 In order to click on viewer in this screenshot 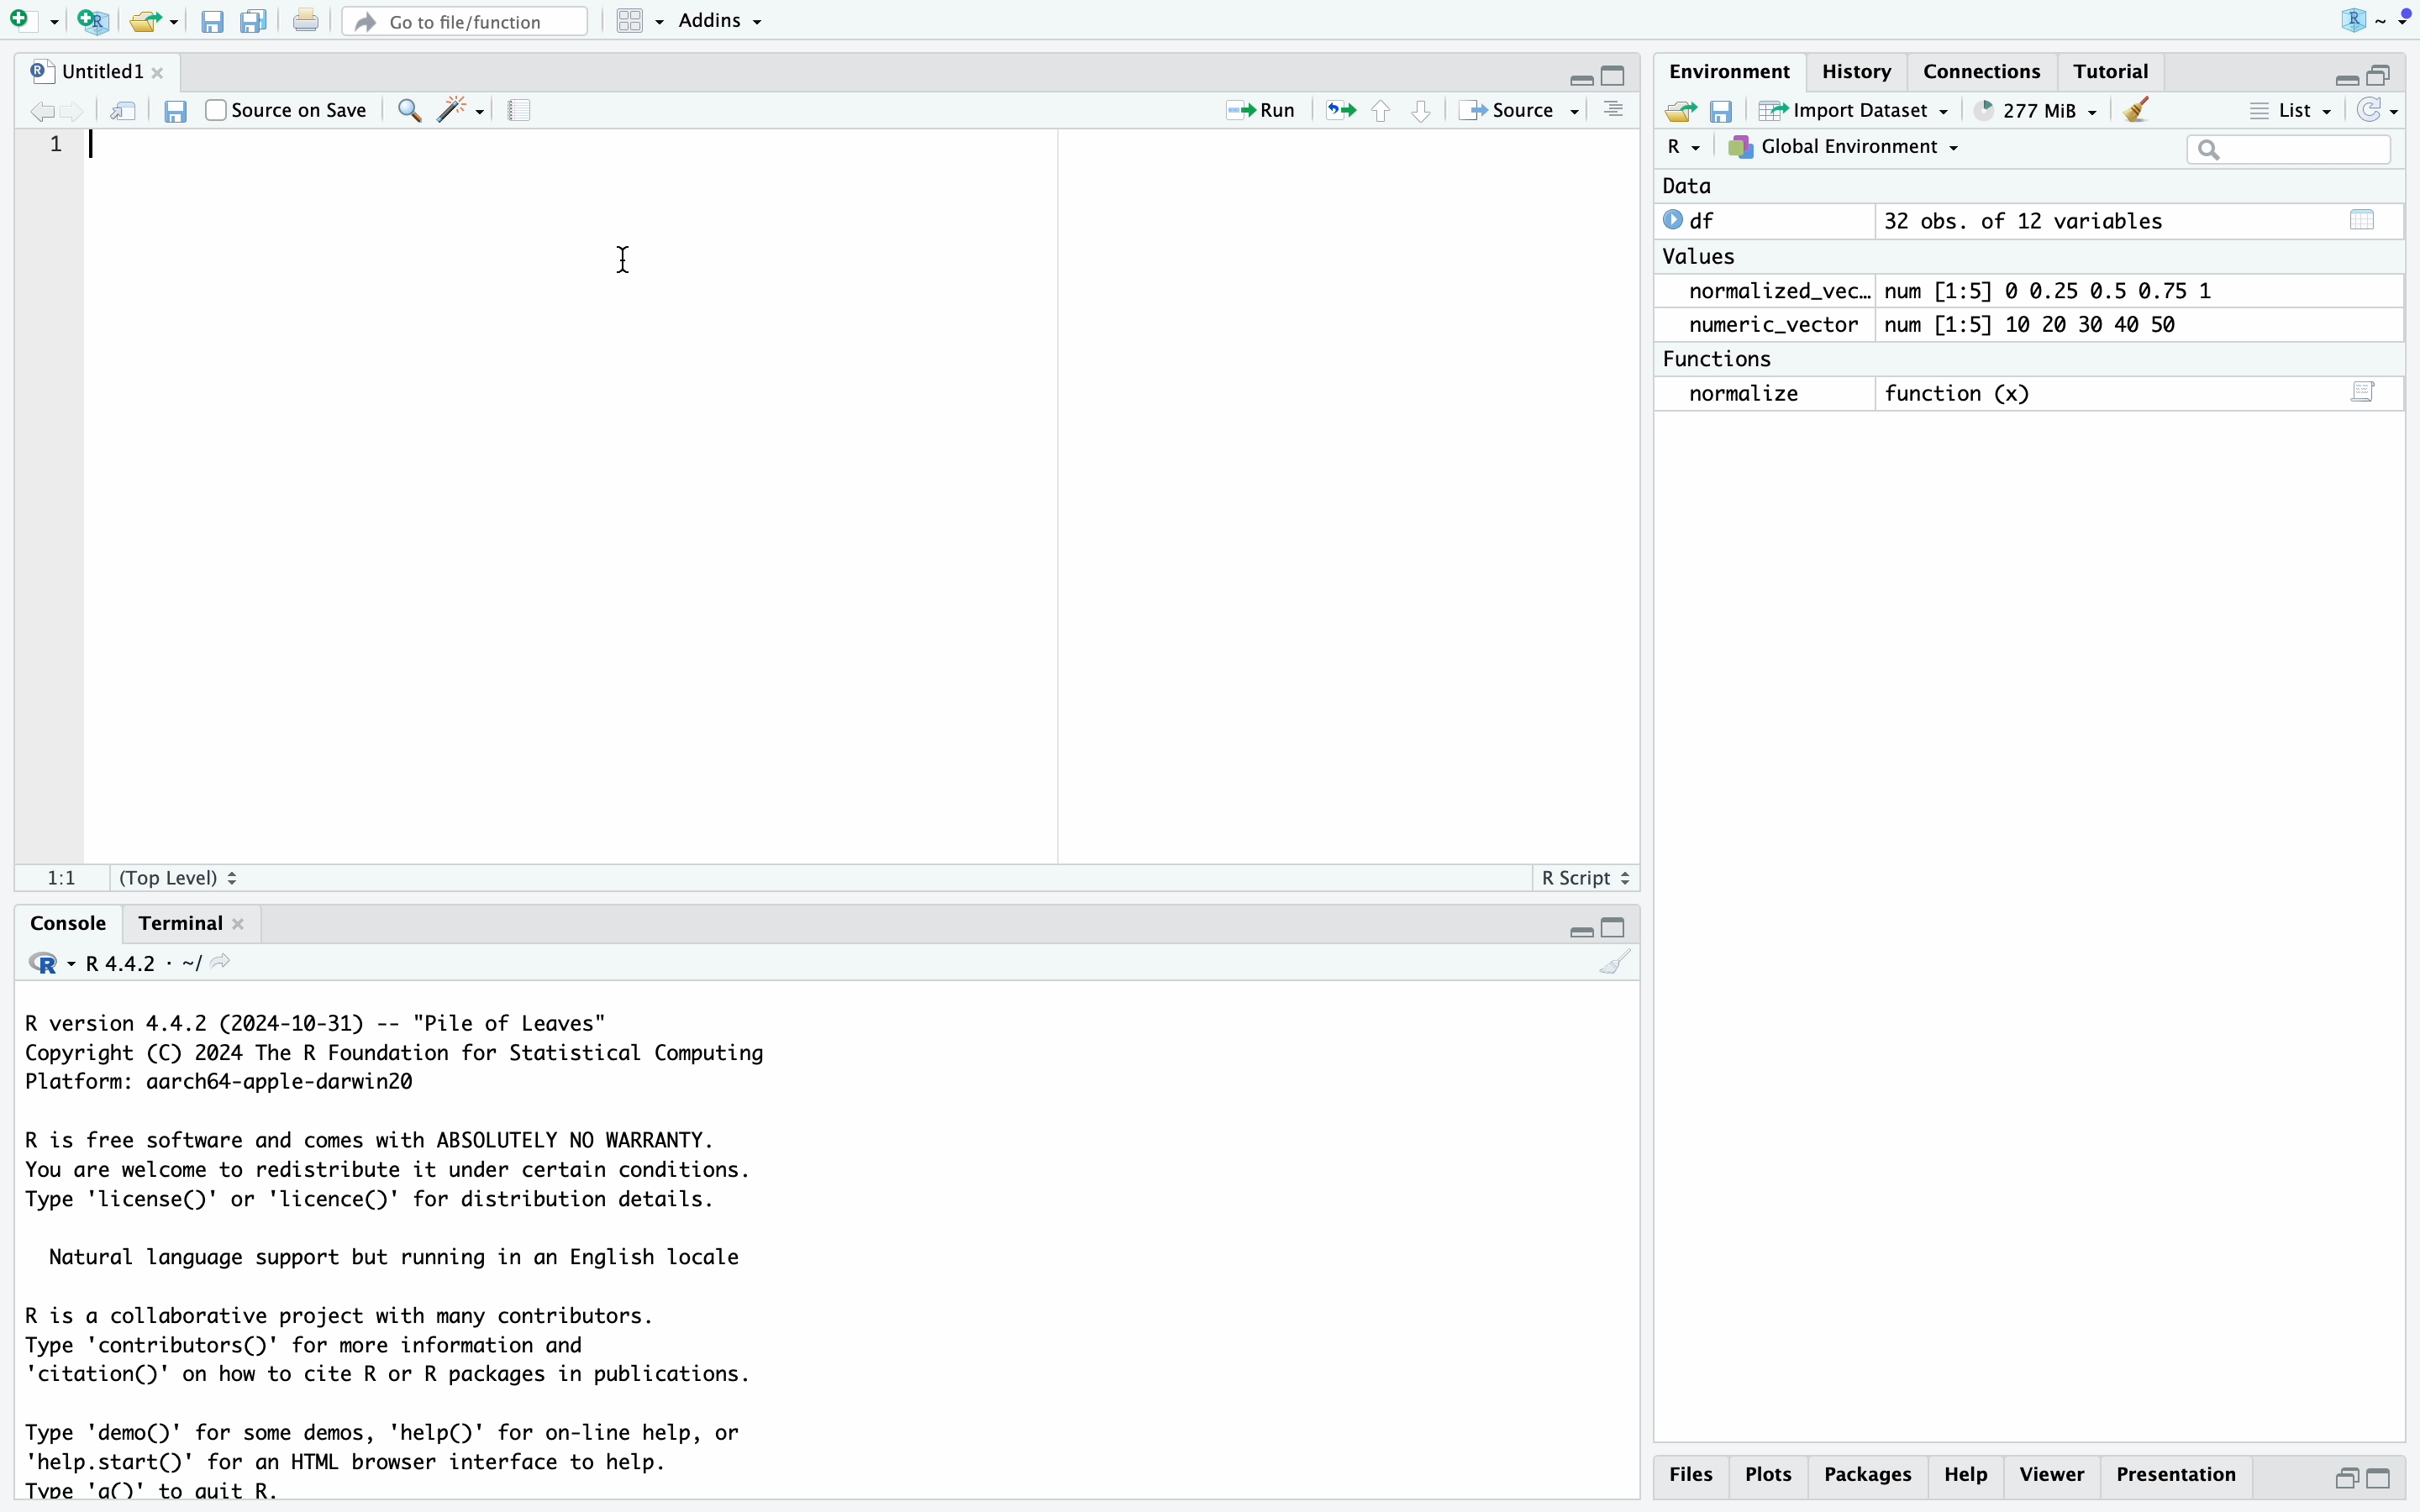, I will do `click(2053, 1474)`.